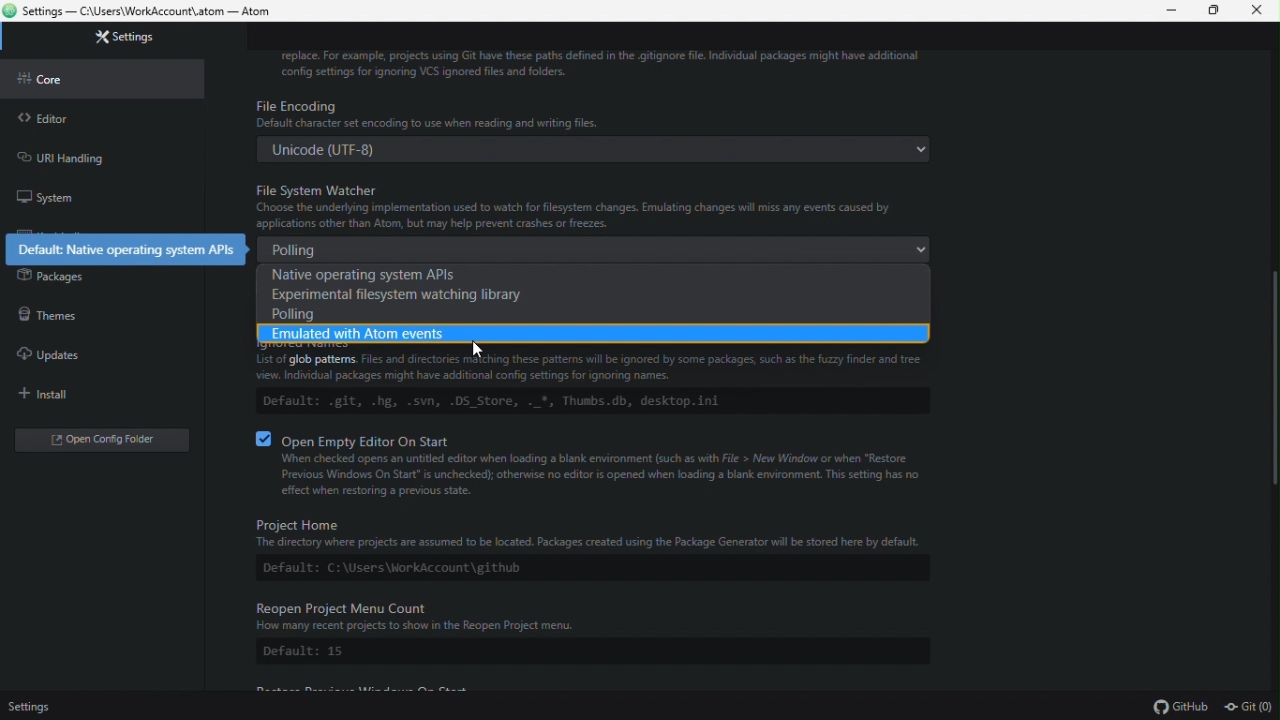  I want to click on minimize, so click(1162, 11).